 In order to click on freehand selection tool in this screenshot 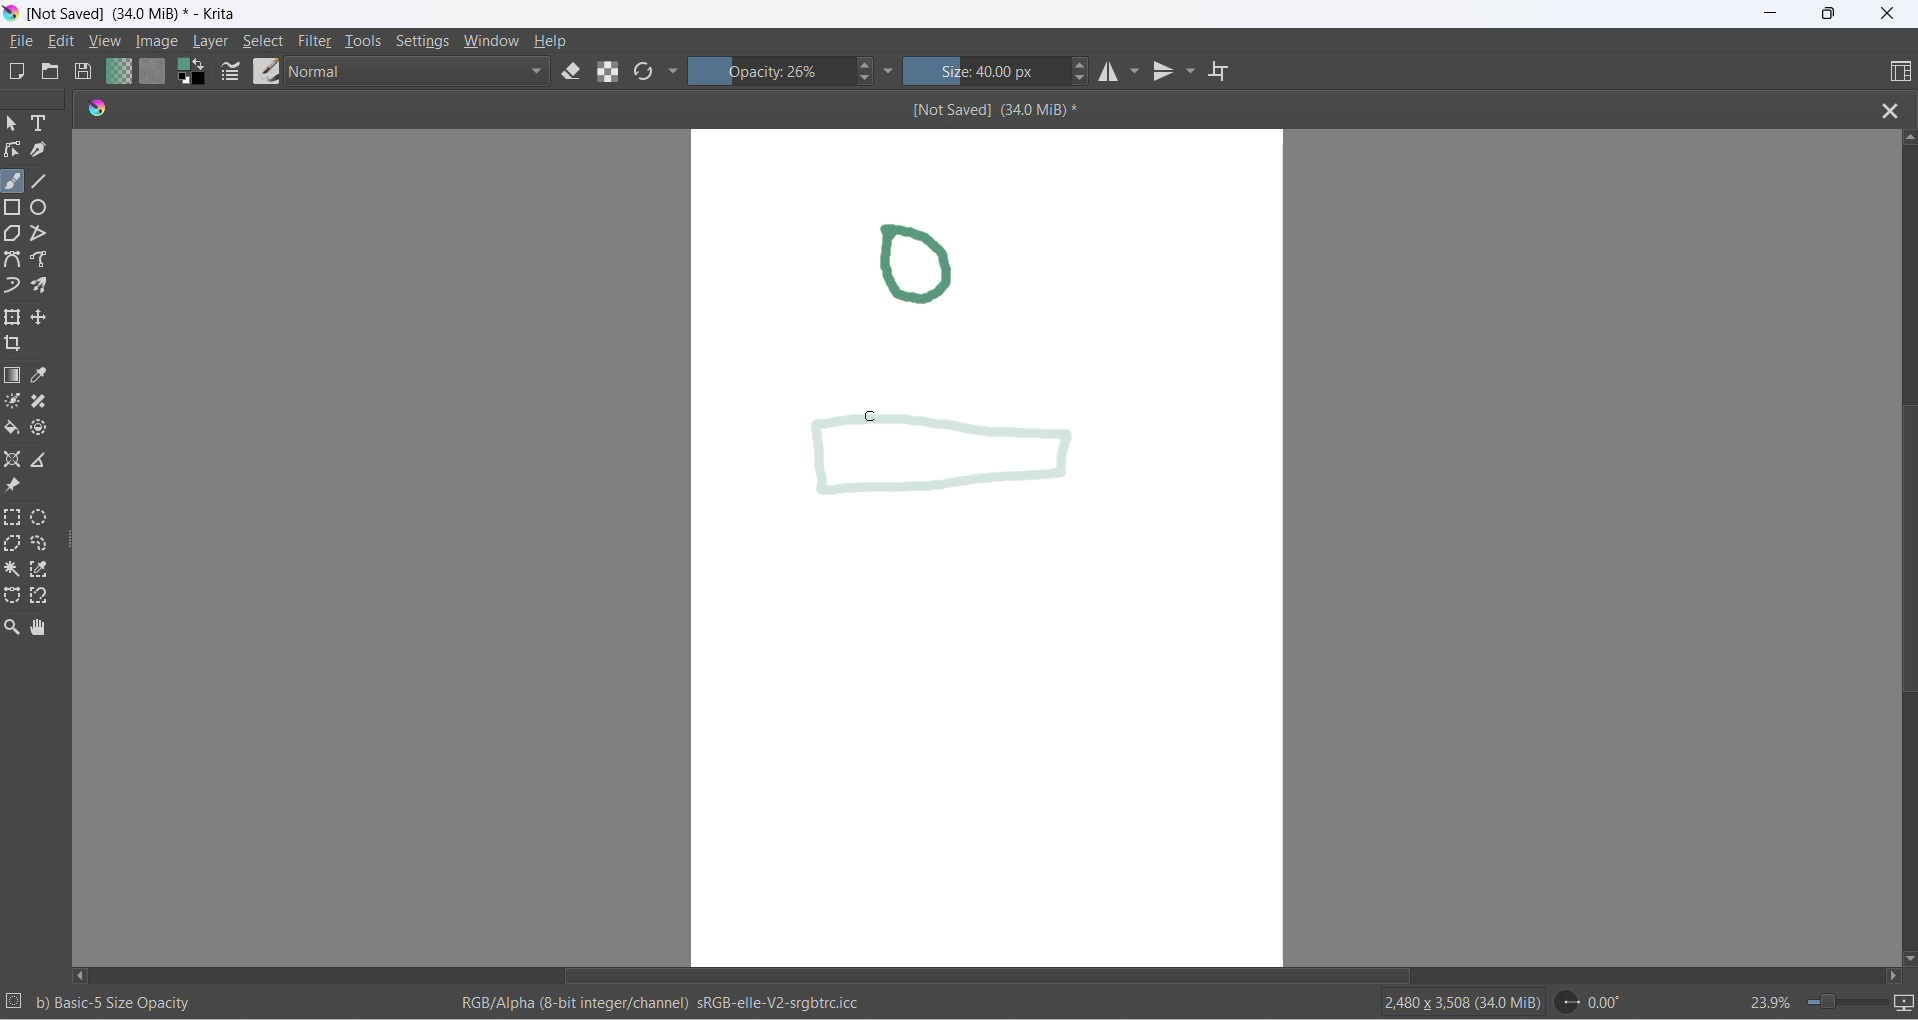, I will do `click(45, 544)`.